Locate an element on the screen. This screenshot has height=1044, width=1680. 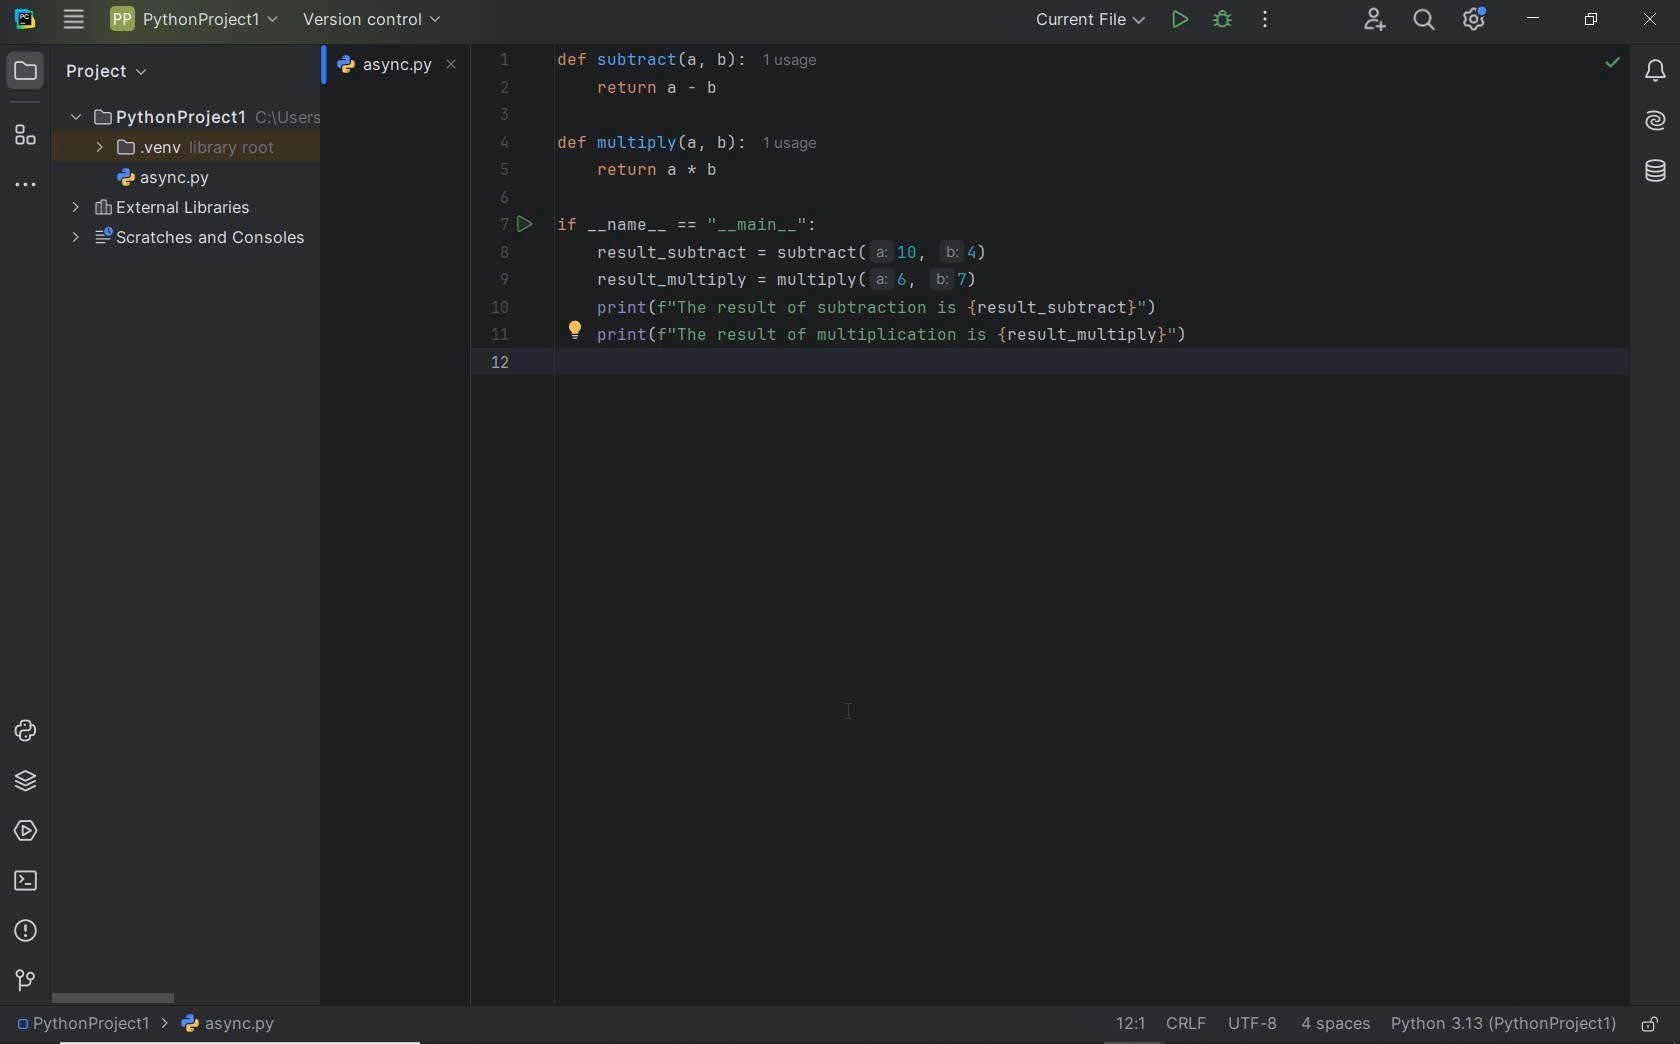
file name is located at coordinates (229, 1025).